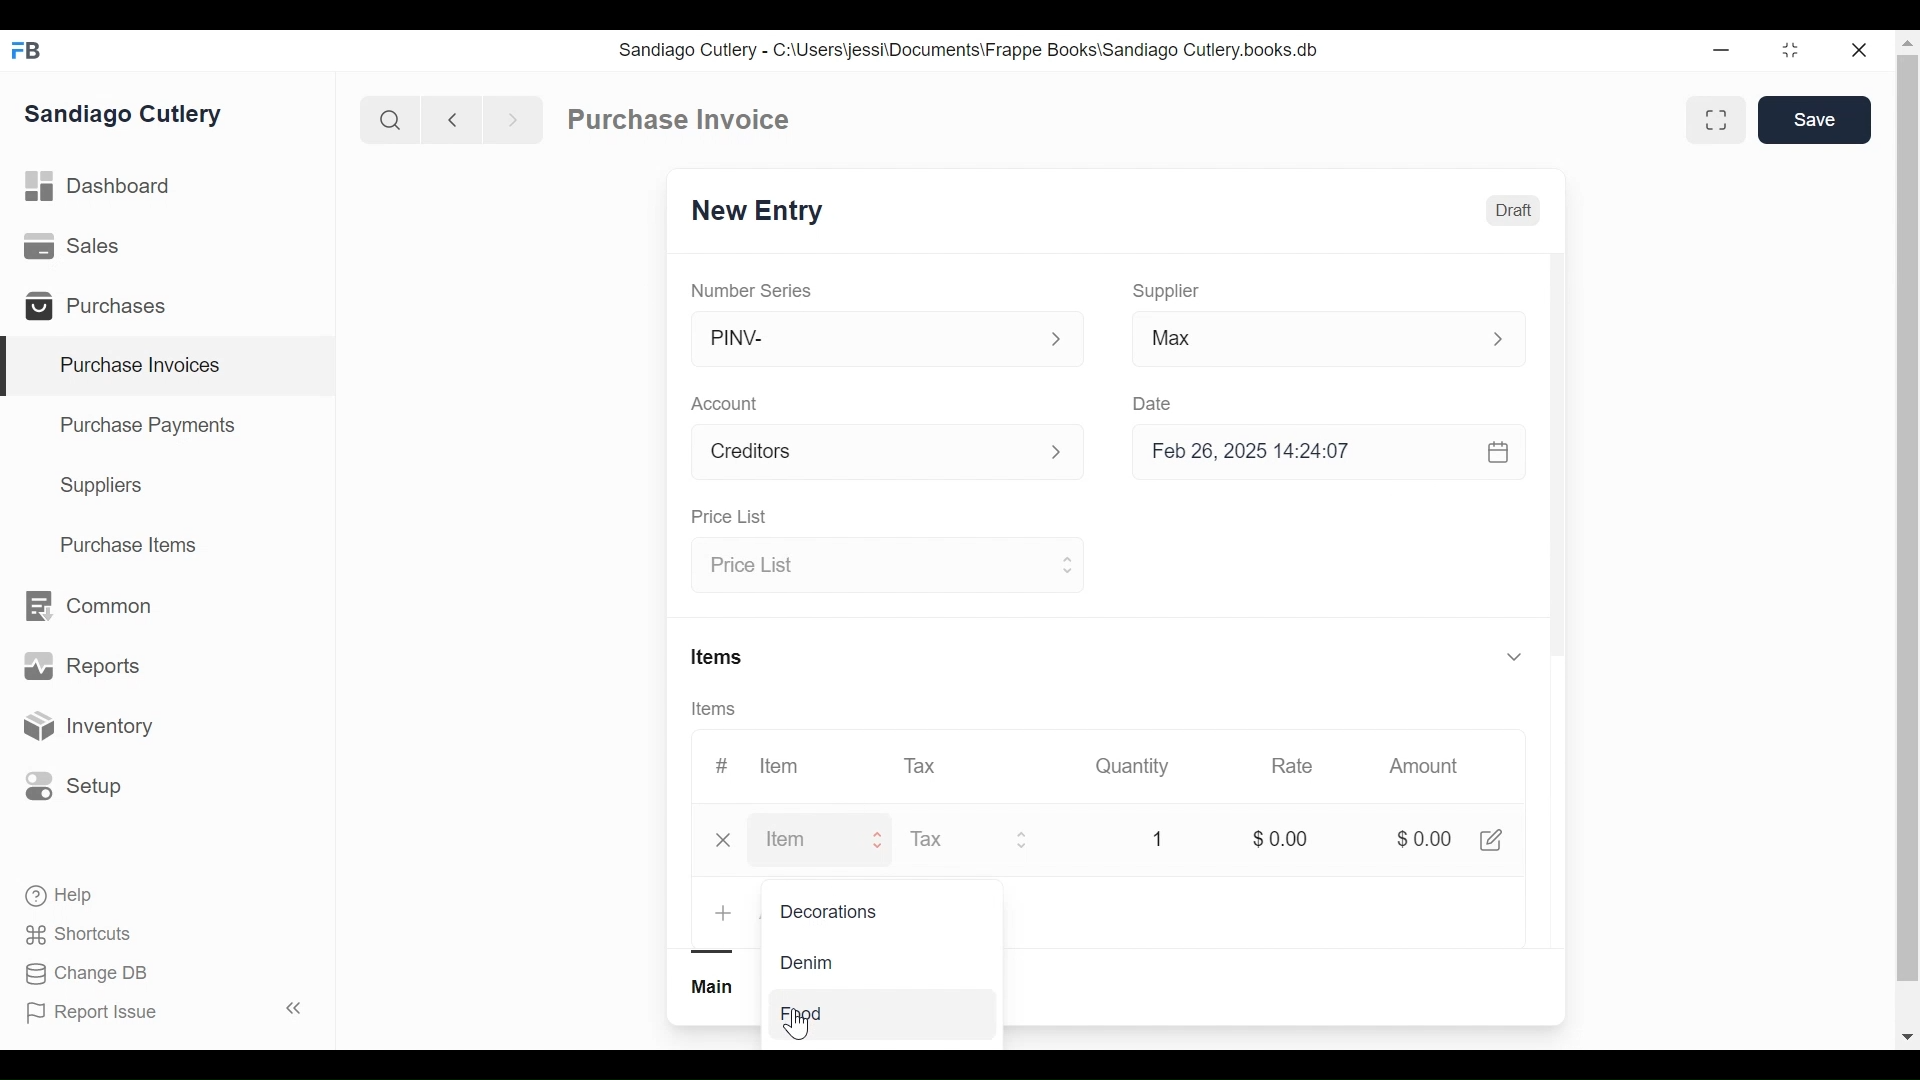  I want to click on Edit, so click(1494, 842).